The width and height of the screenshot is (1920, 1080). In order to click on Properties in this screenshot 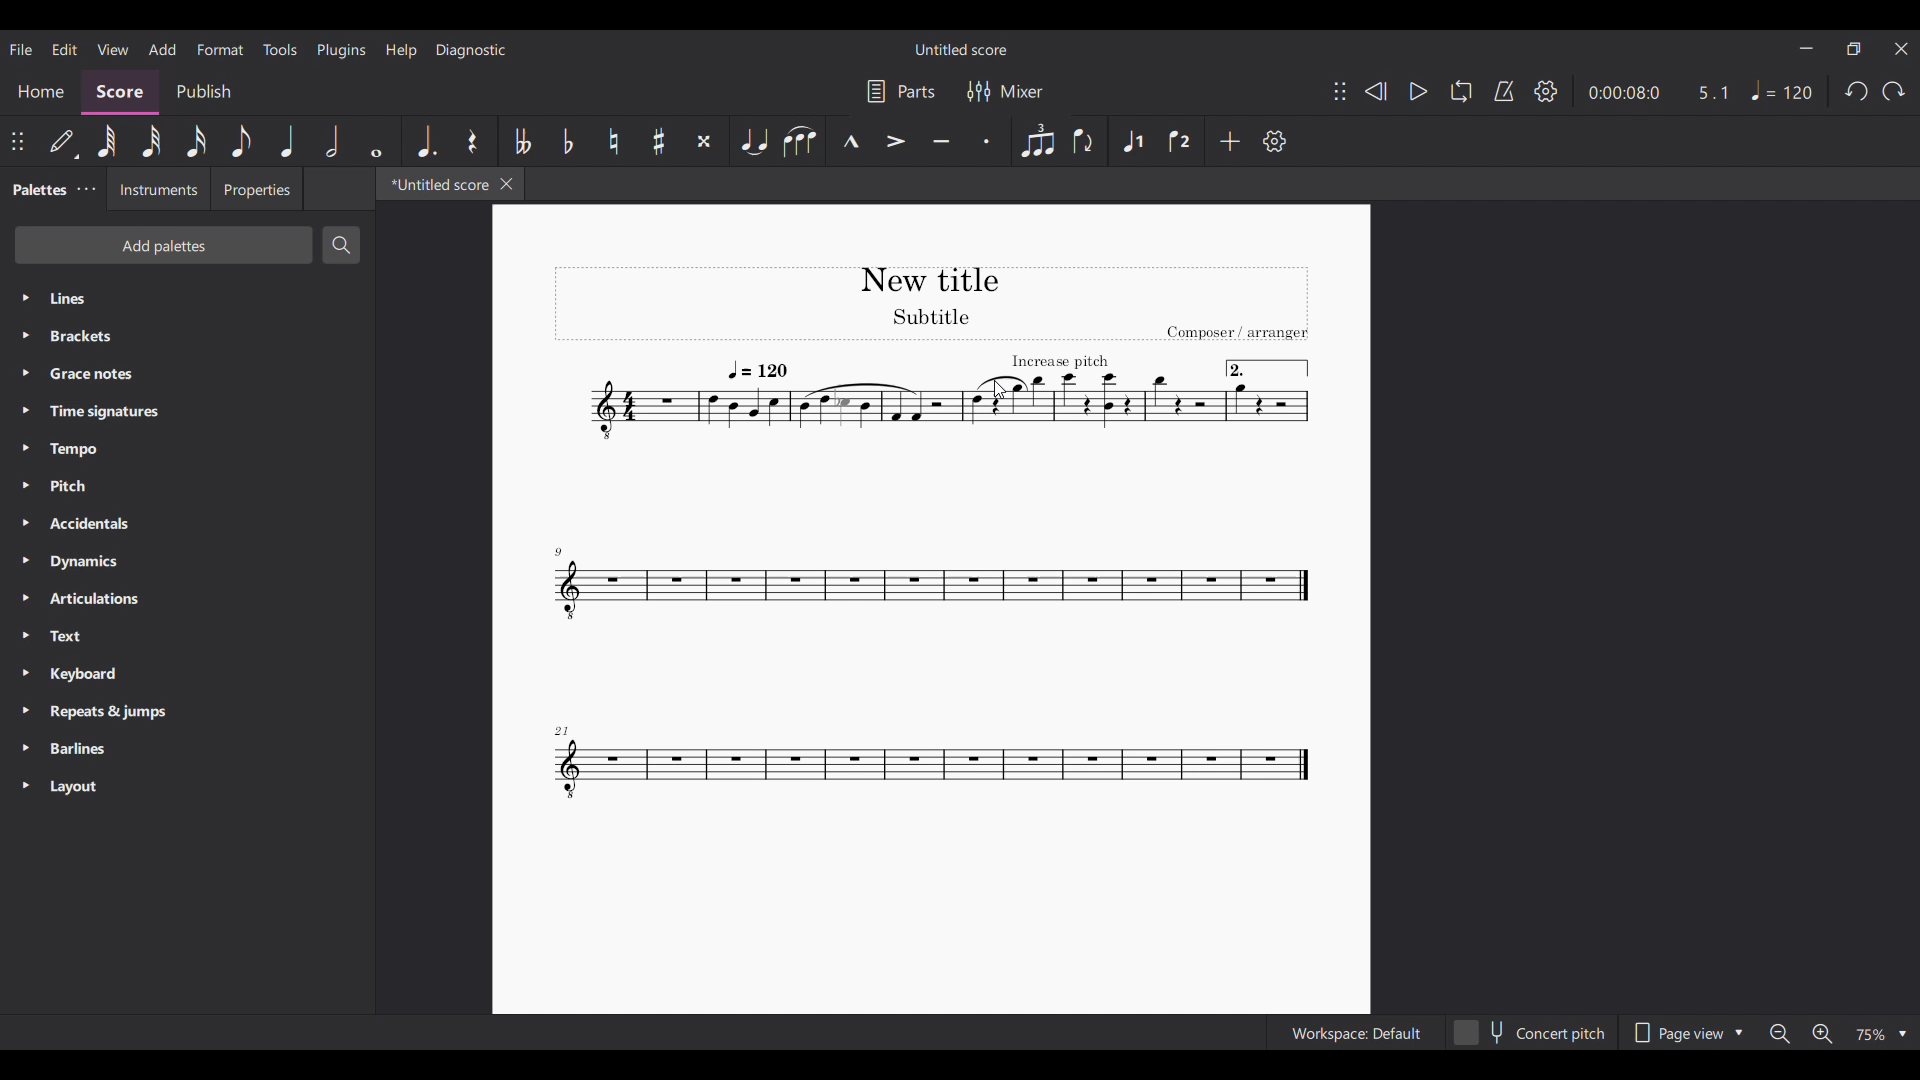, I will do `click(258, 189)`.